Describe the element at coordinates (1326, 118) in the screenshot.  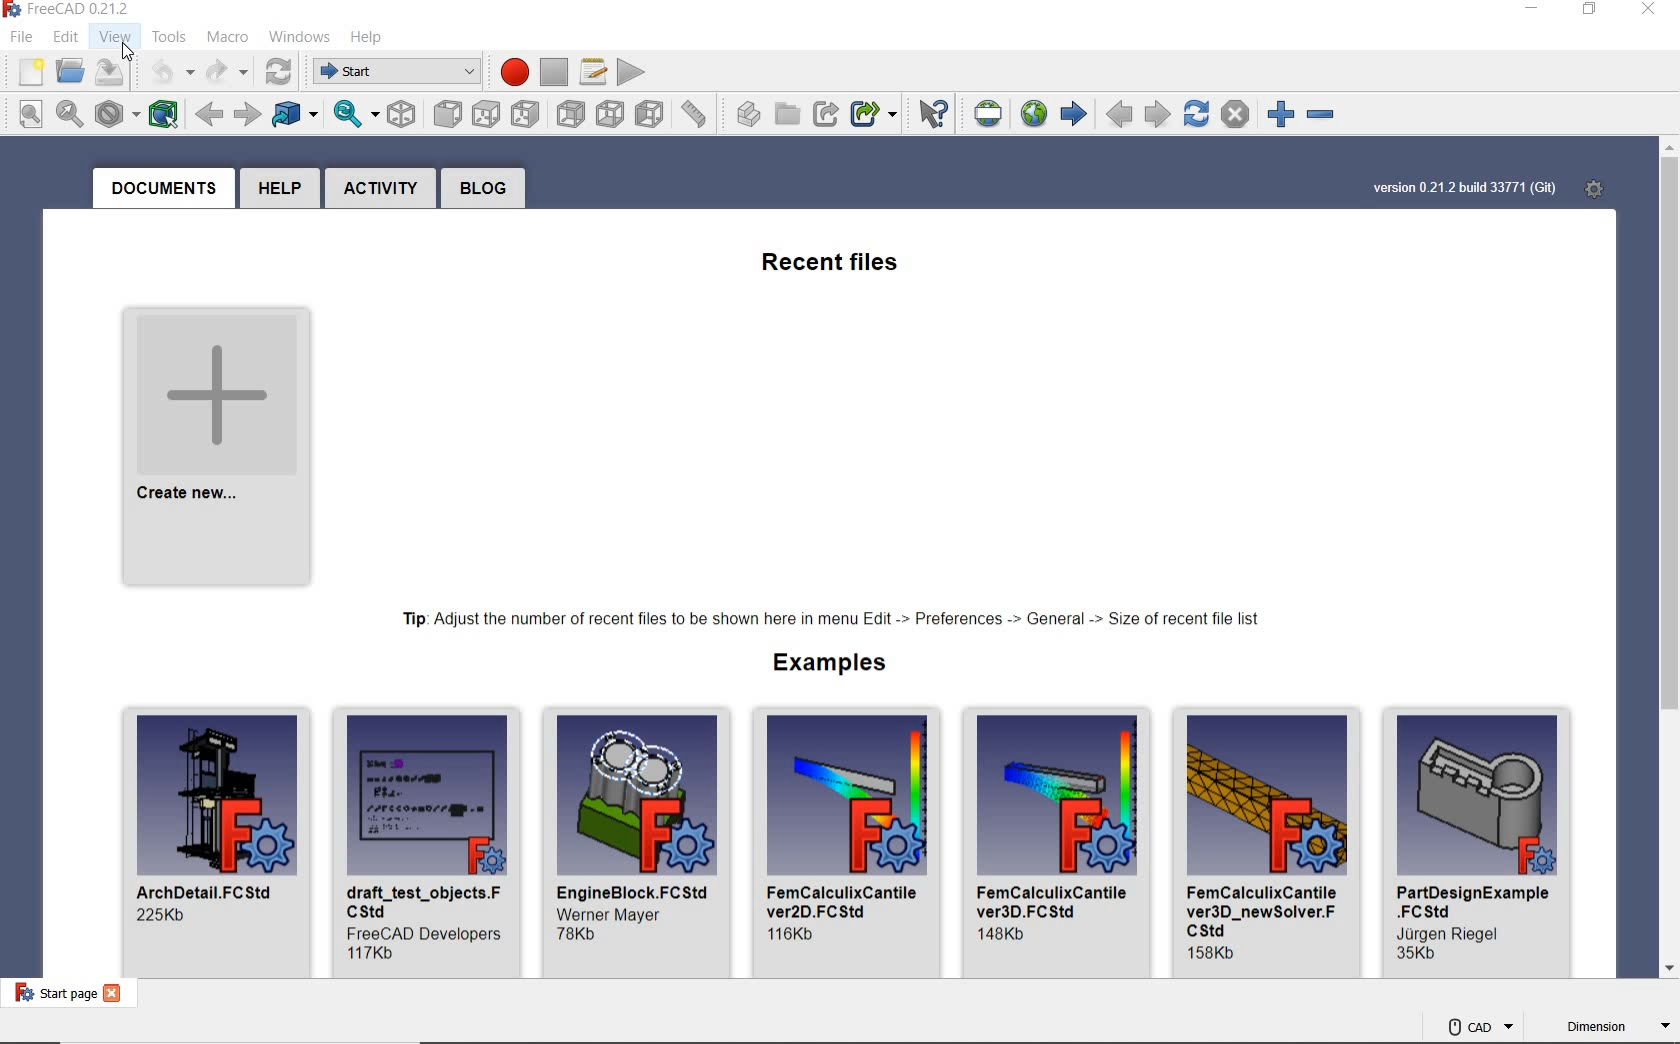
I see `zoom out` at that location.